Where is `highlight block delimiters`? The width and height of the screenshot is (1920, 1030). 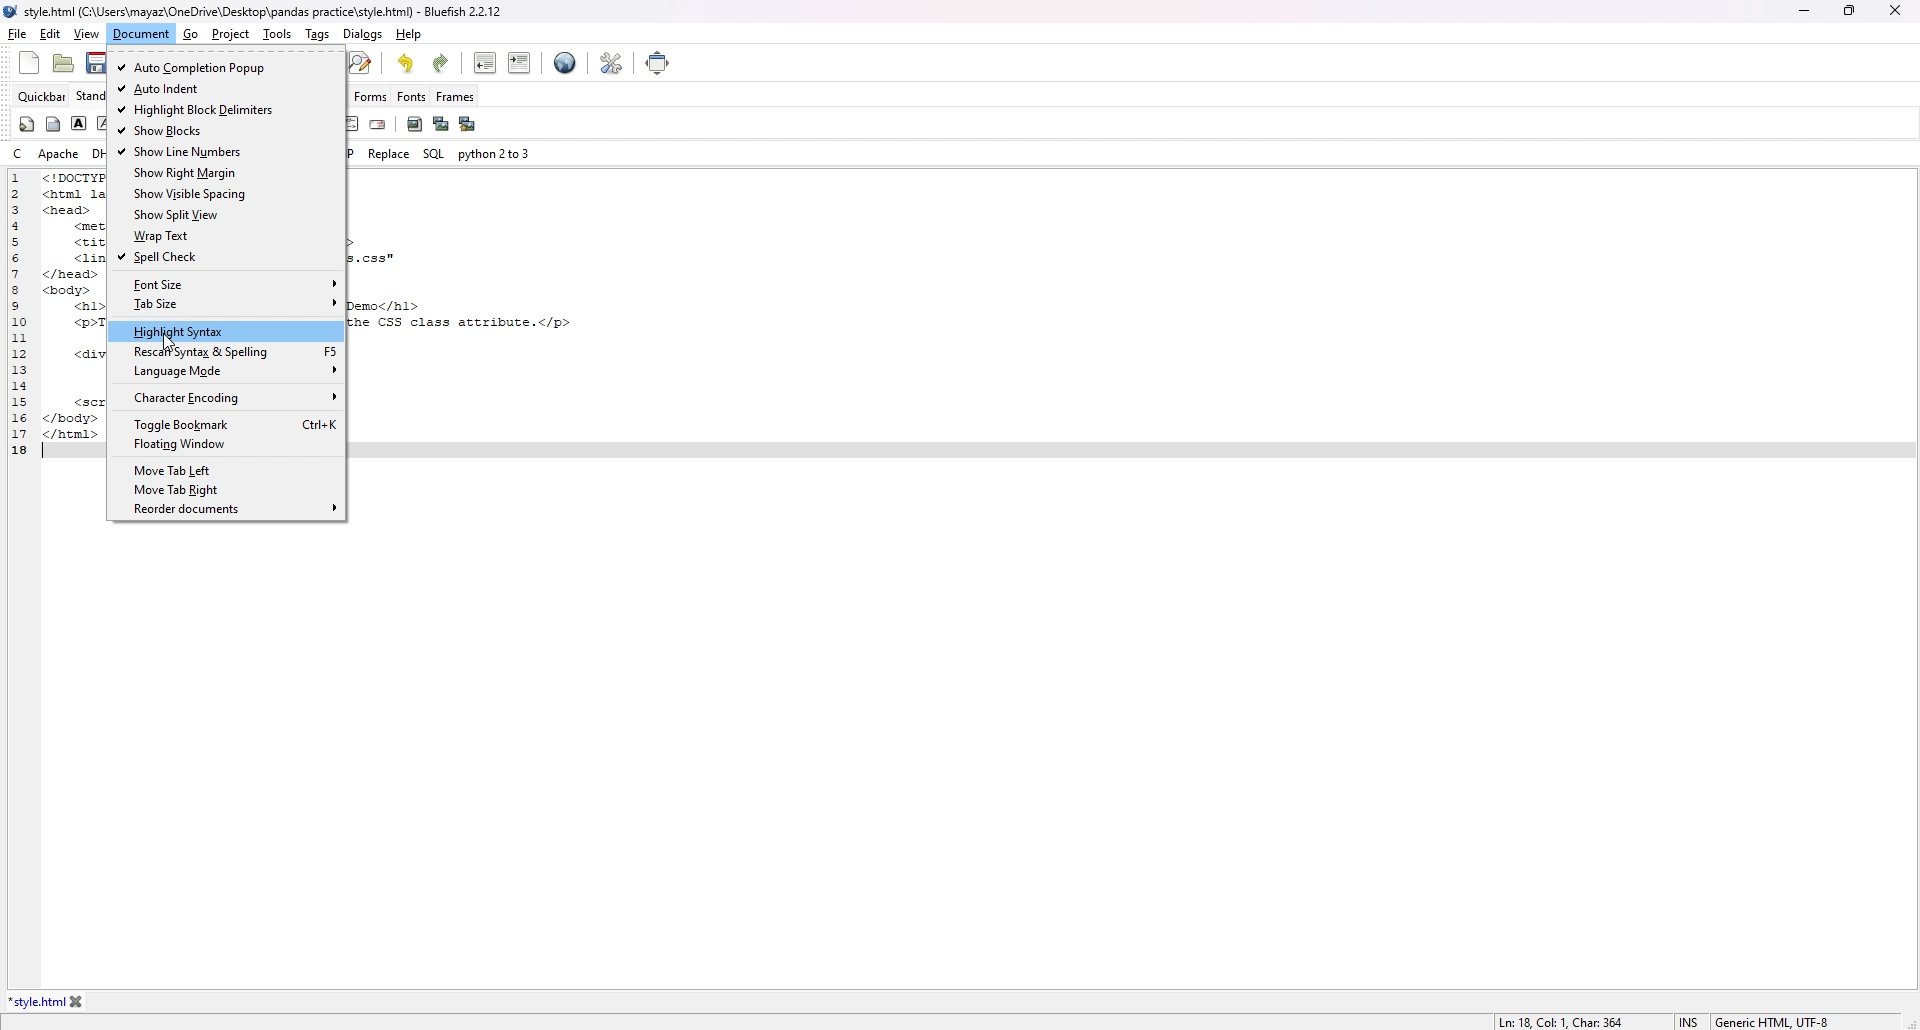
highlight block delimiters is located at coordinates (226, 109).